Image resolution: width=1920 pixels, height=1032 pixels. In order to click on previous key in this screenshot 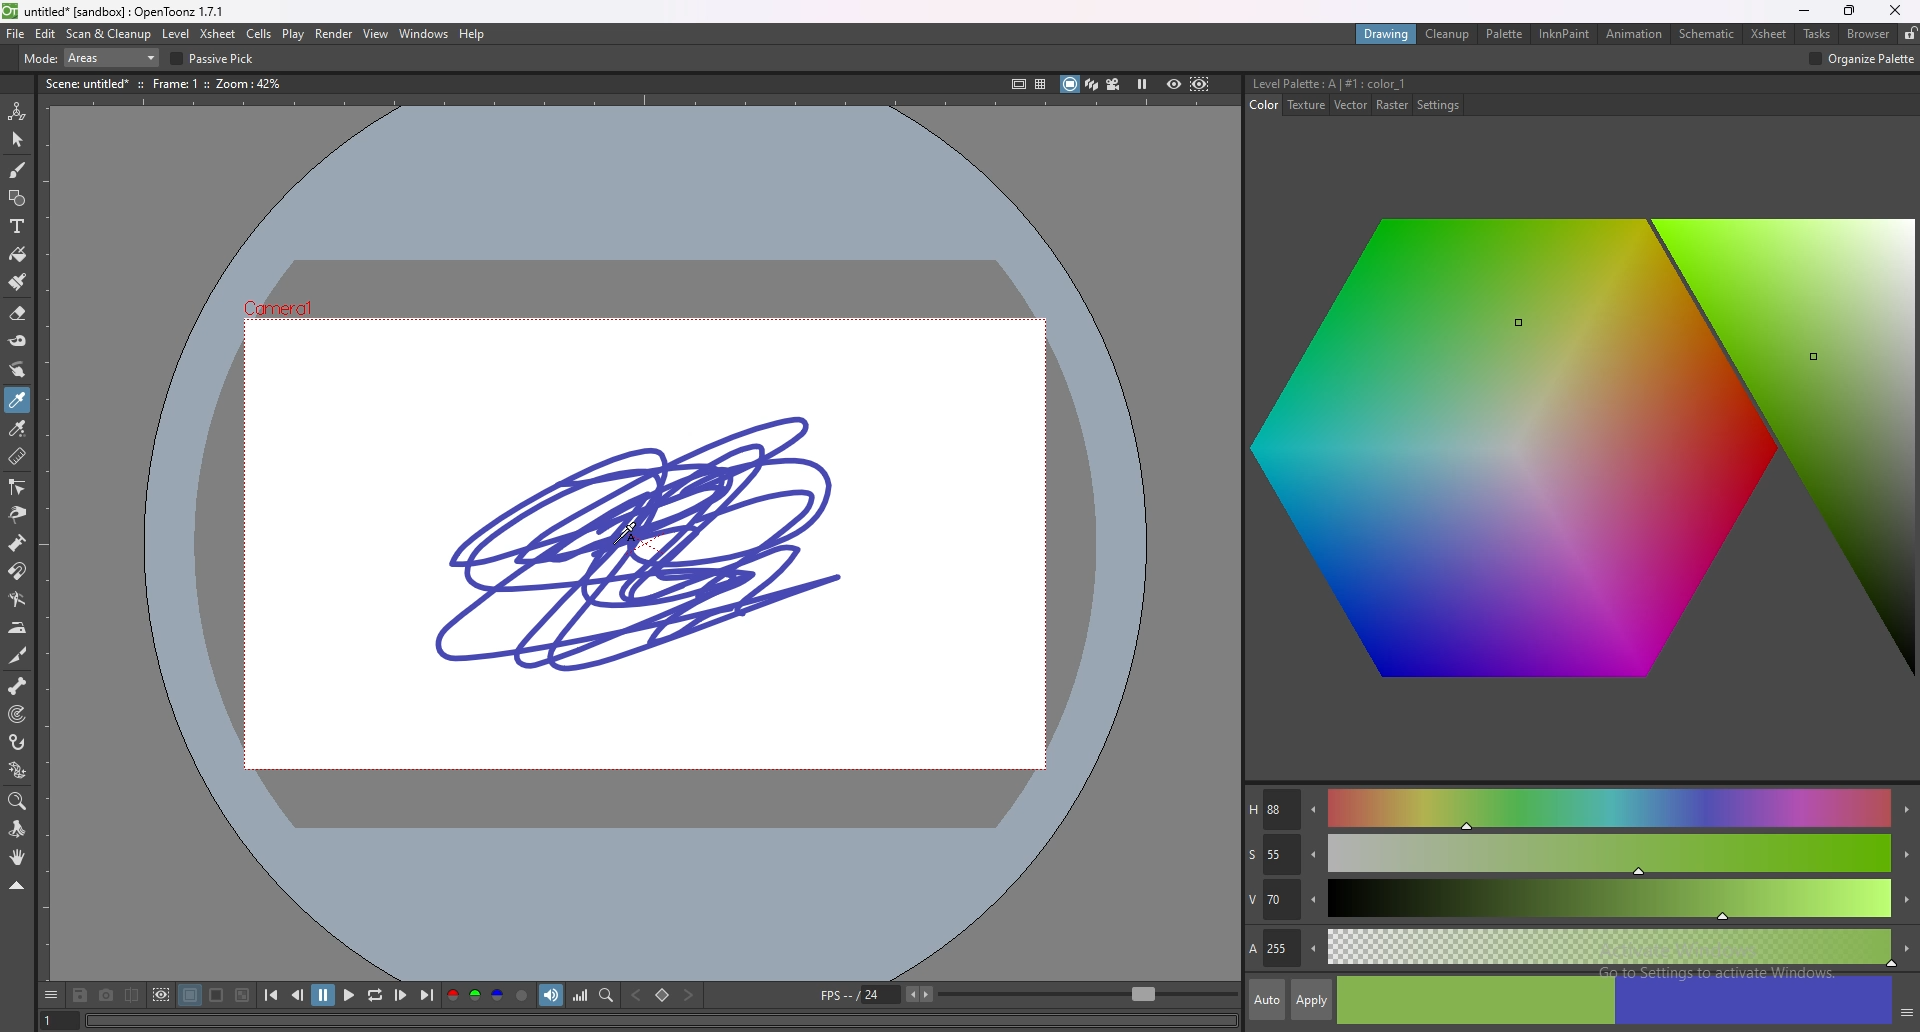, I will do `click(637, 994)`.